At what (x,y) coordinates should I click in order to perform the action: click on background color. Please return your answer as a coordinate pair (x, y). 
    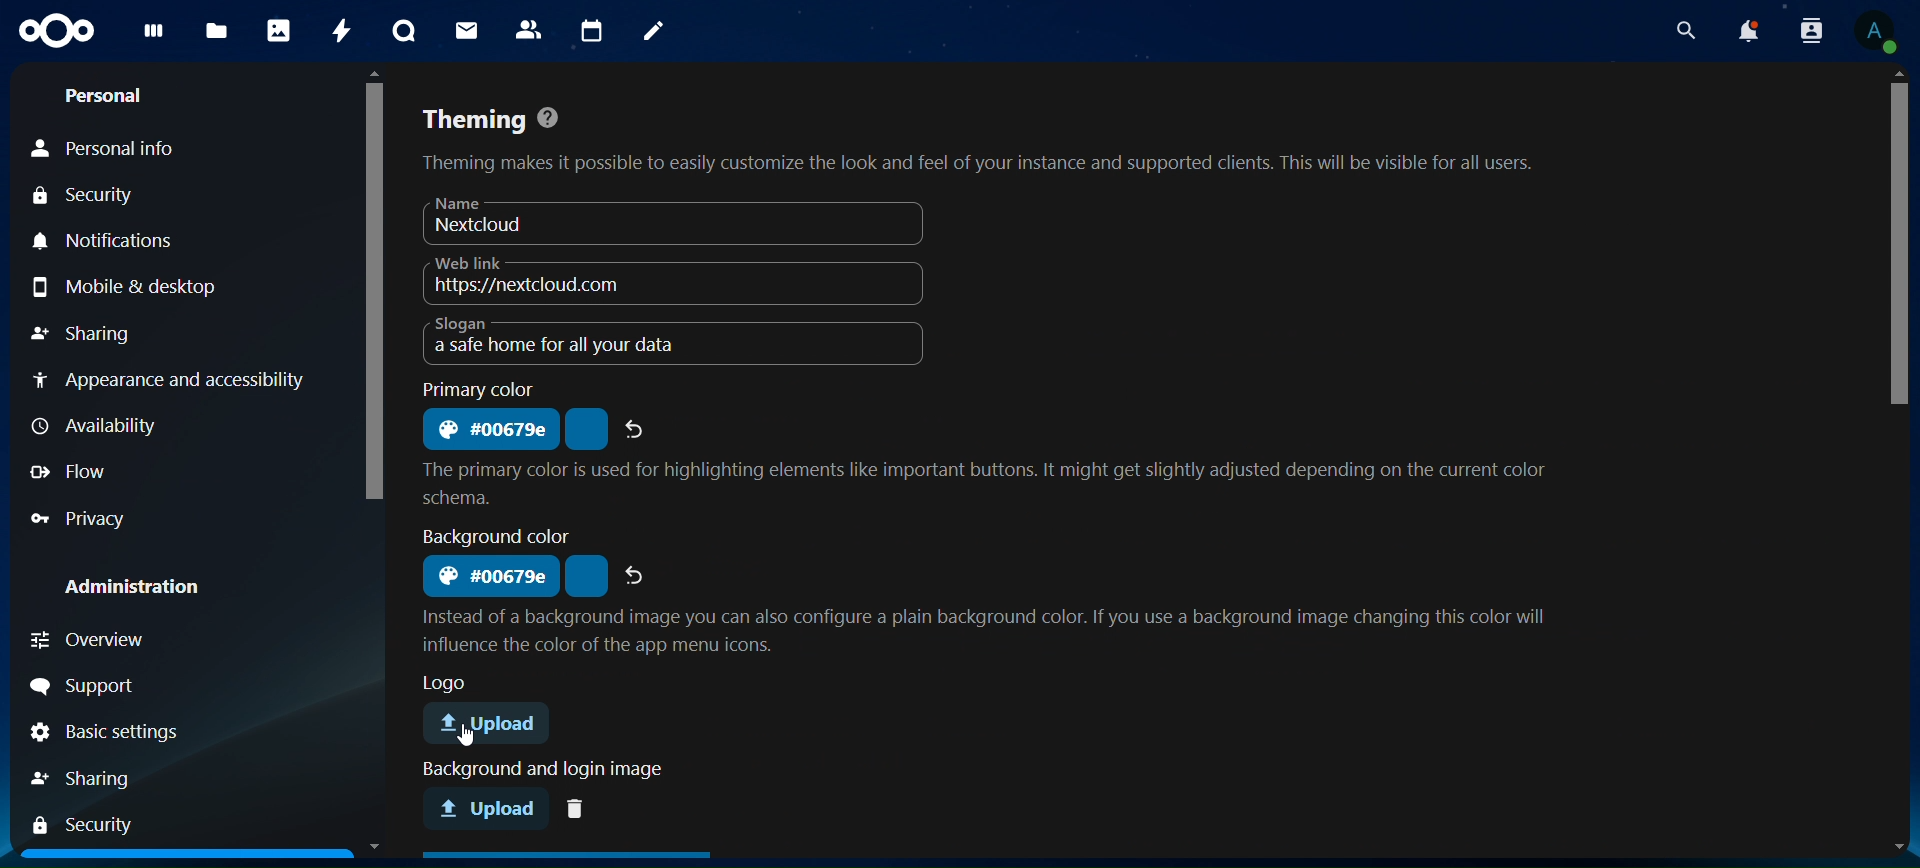
    Looking at the image, I should click on (488, 575).